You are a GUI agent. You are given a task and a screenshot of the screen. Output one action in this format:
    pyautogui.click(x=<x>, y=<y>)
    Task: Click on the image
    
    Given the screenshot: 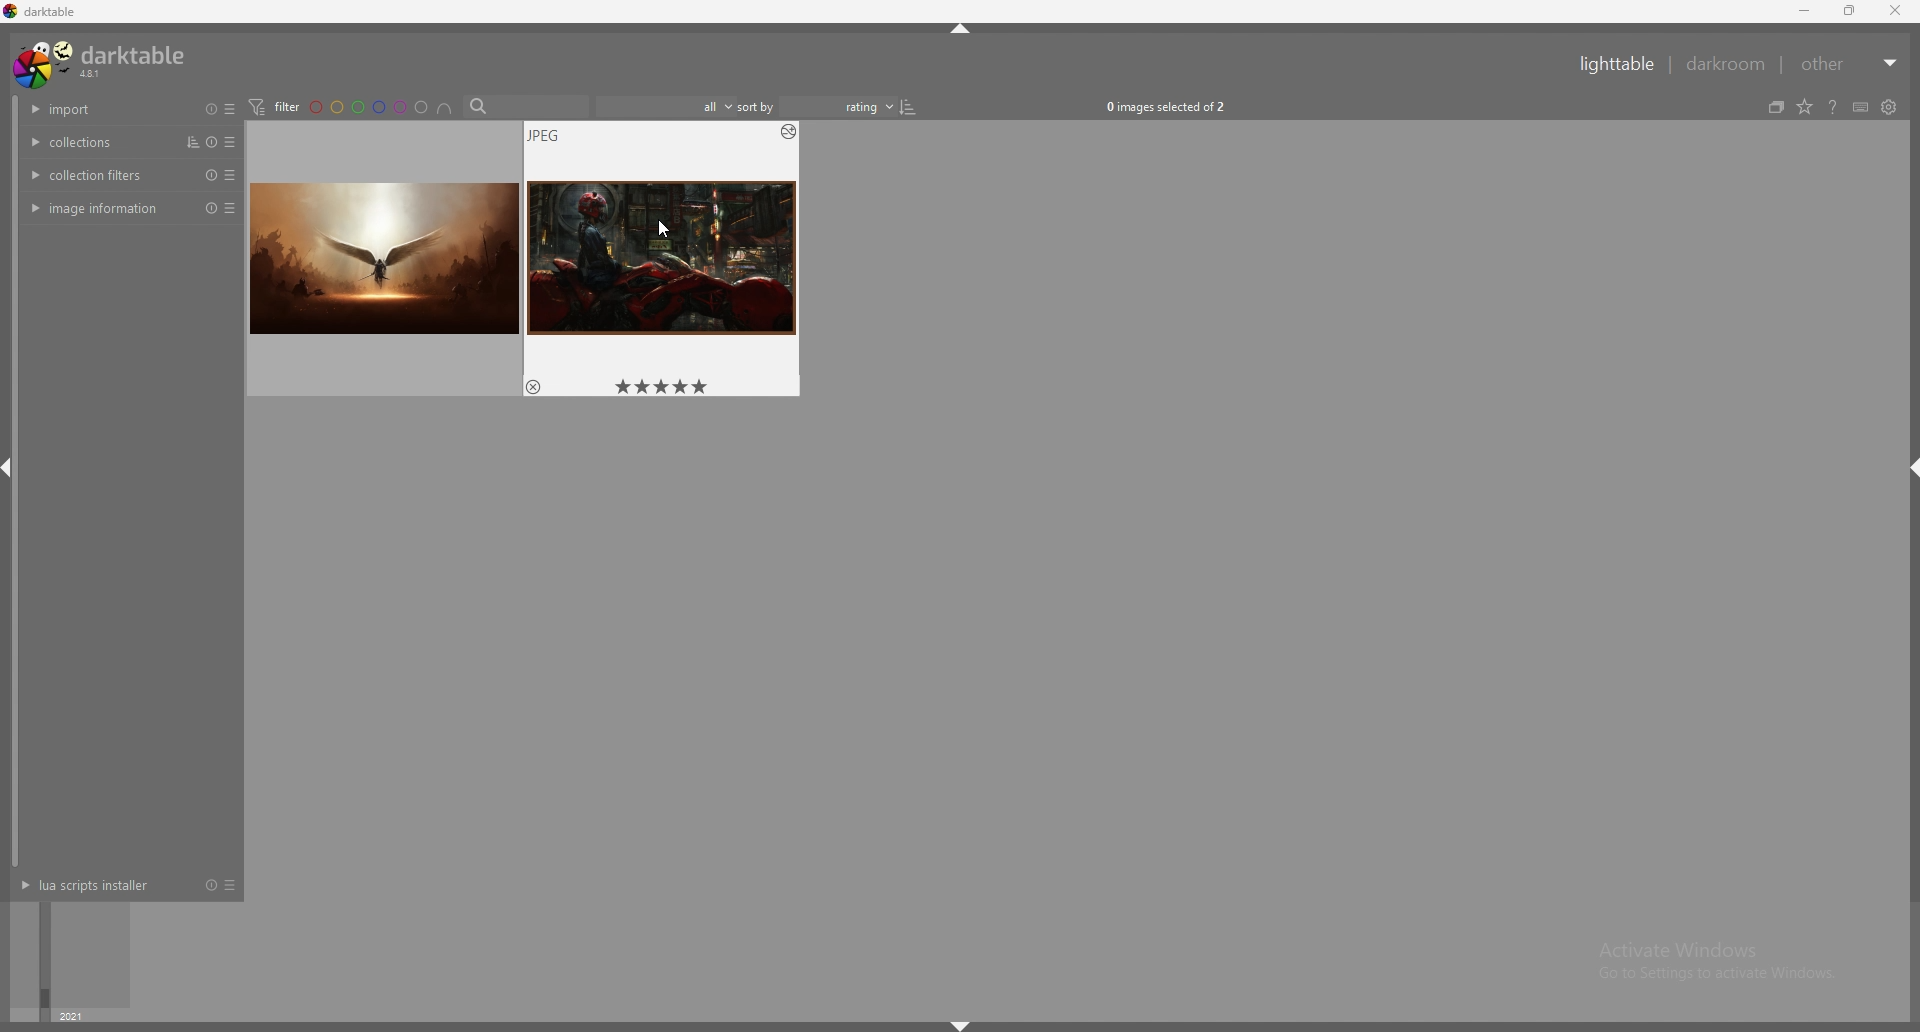 What is the action you would take?
    pyautogui.click(x=384, y=258)
    